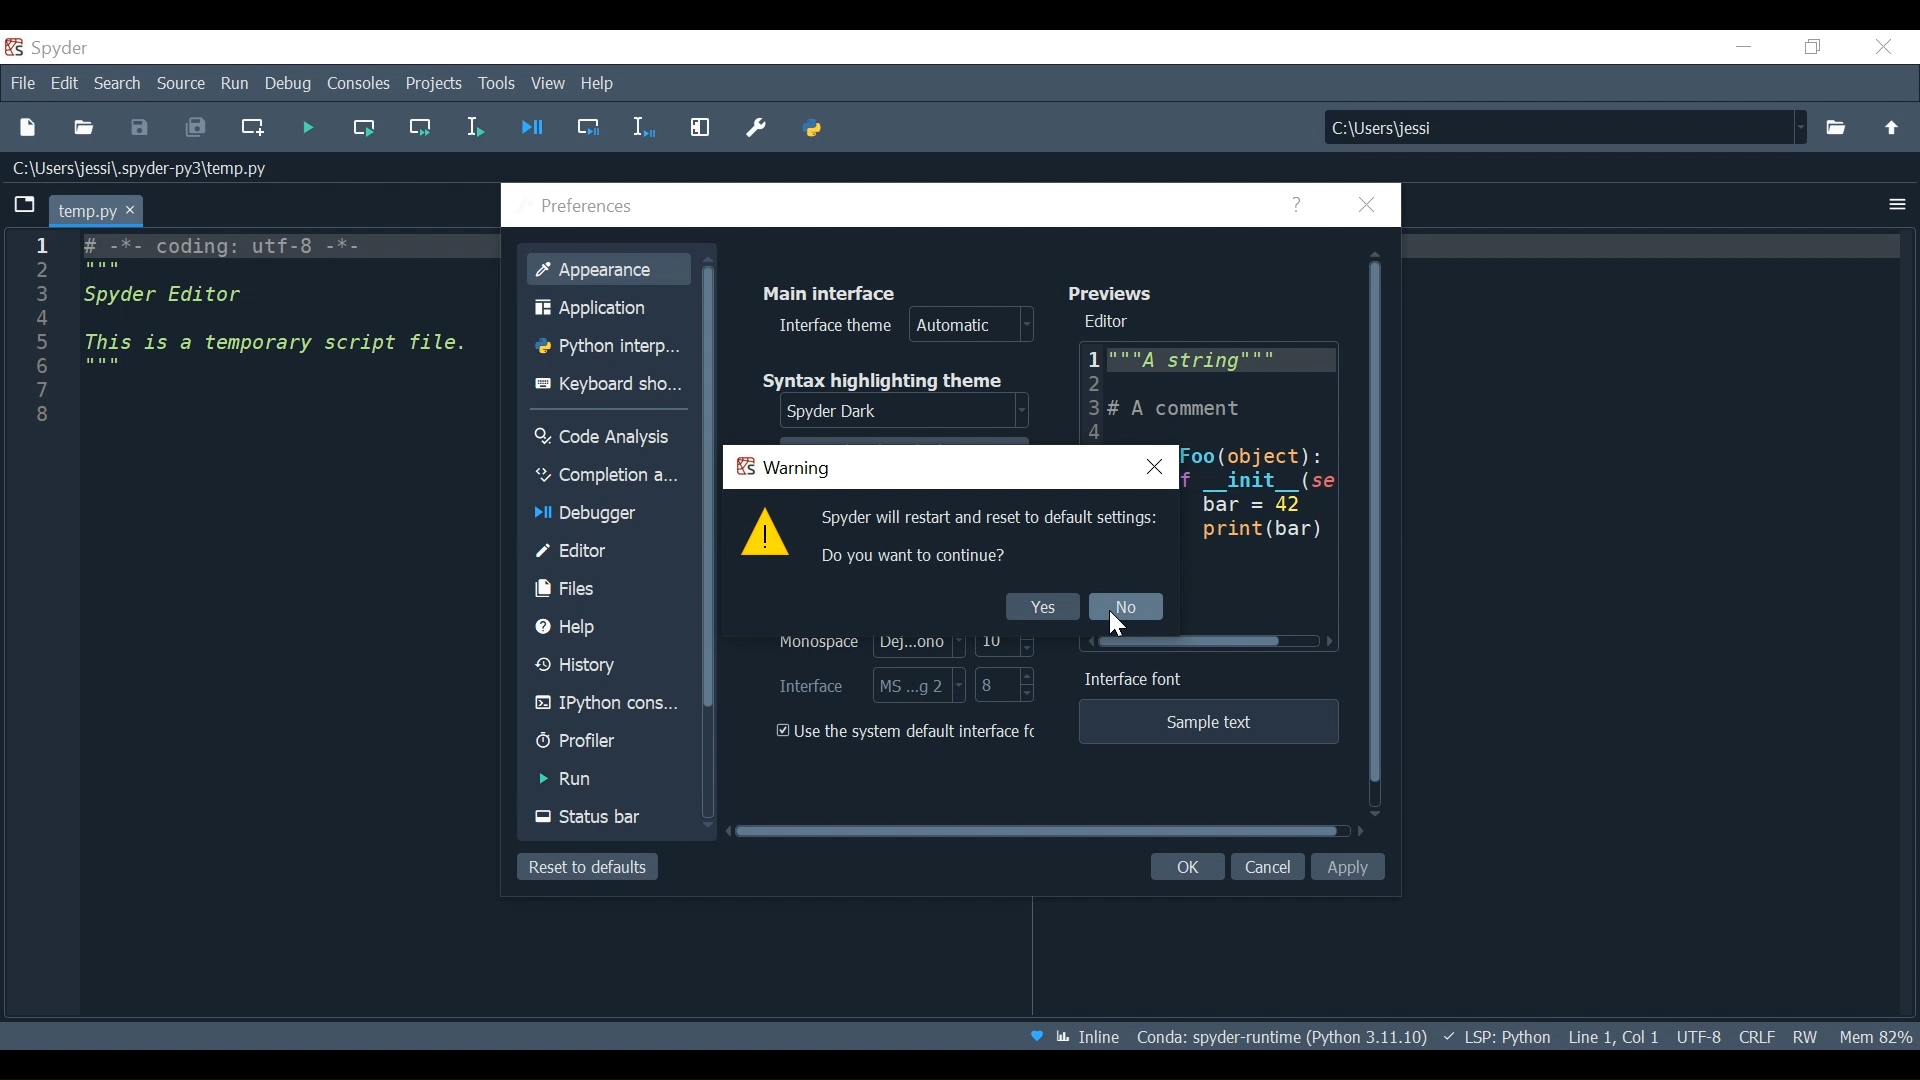 The height and width of the screenshot is (1080, 1920). What do you see at coordinates (1005, 685) in the screenshot?
I see `Interface Font Size` at bounding box center [1005, 685].